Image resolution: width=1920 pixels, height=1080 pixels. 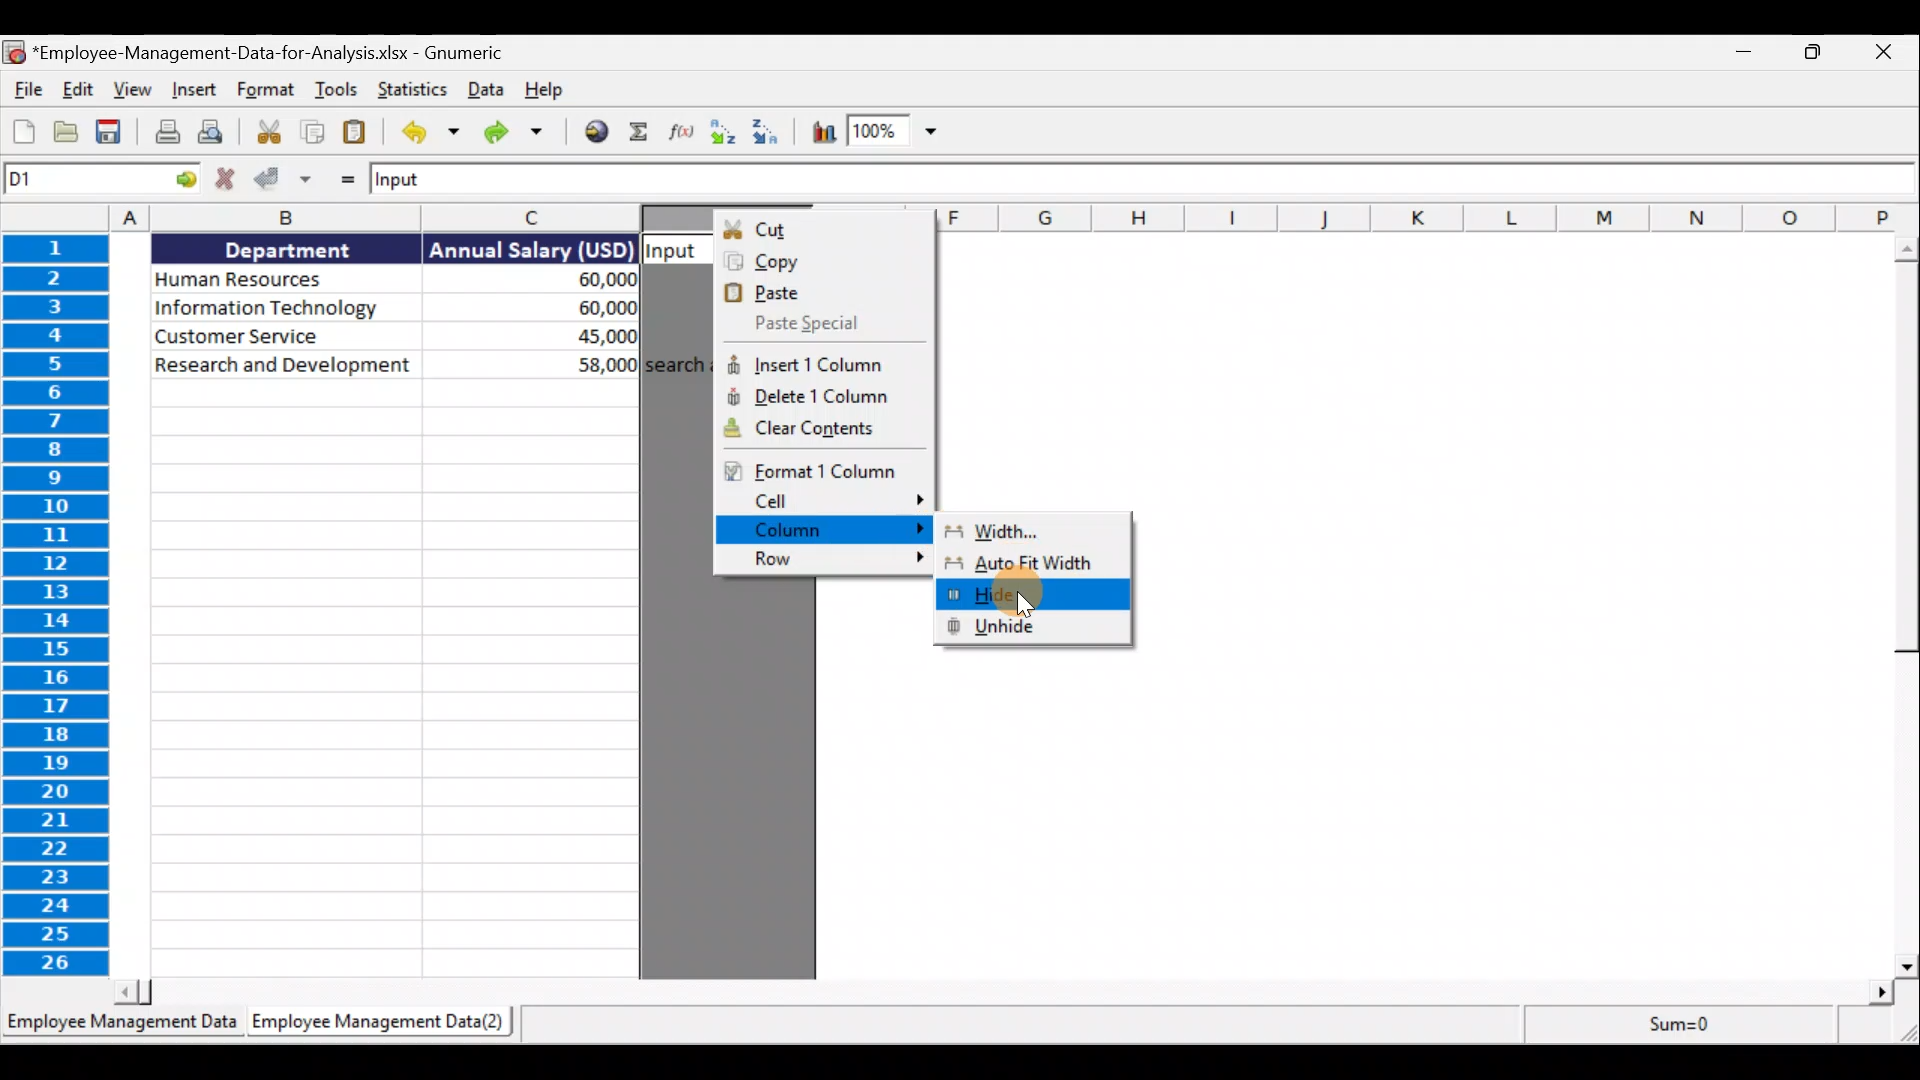 What do you see at coordinates (196, 86) in the screenshot?
I see `Insert` at bounding box center [196, 86].